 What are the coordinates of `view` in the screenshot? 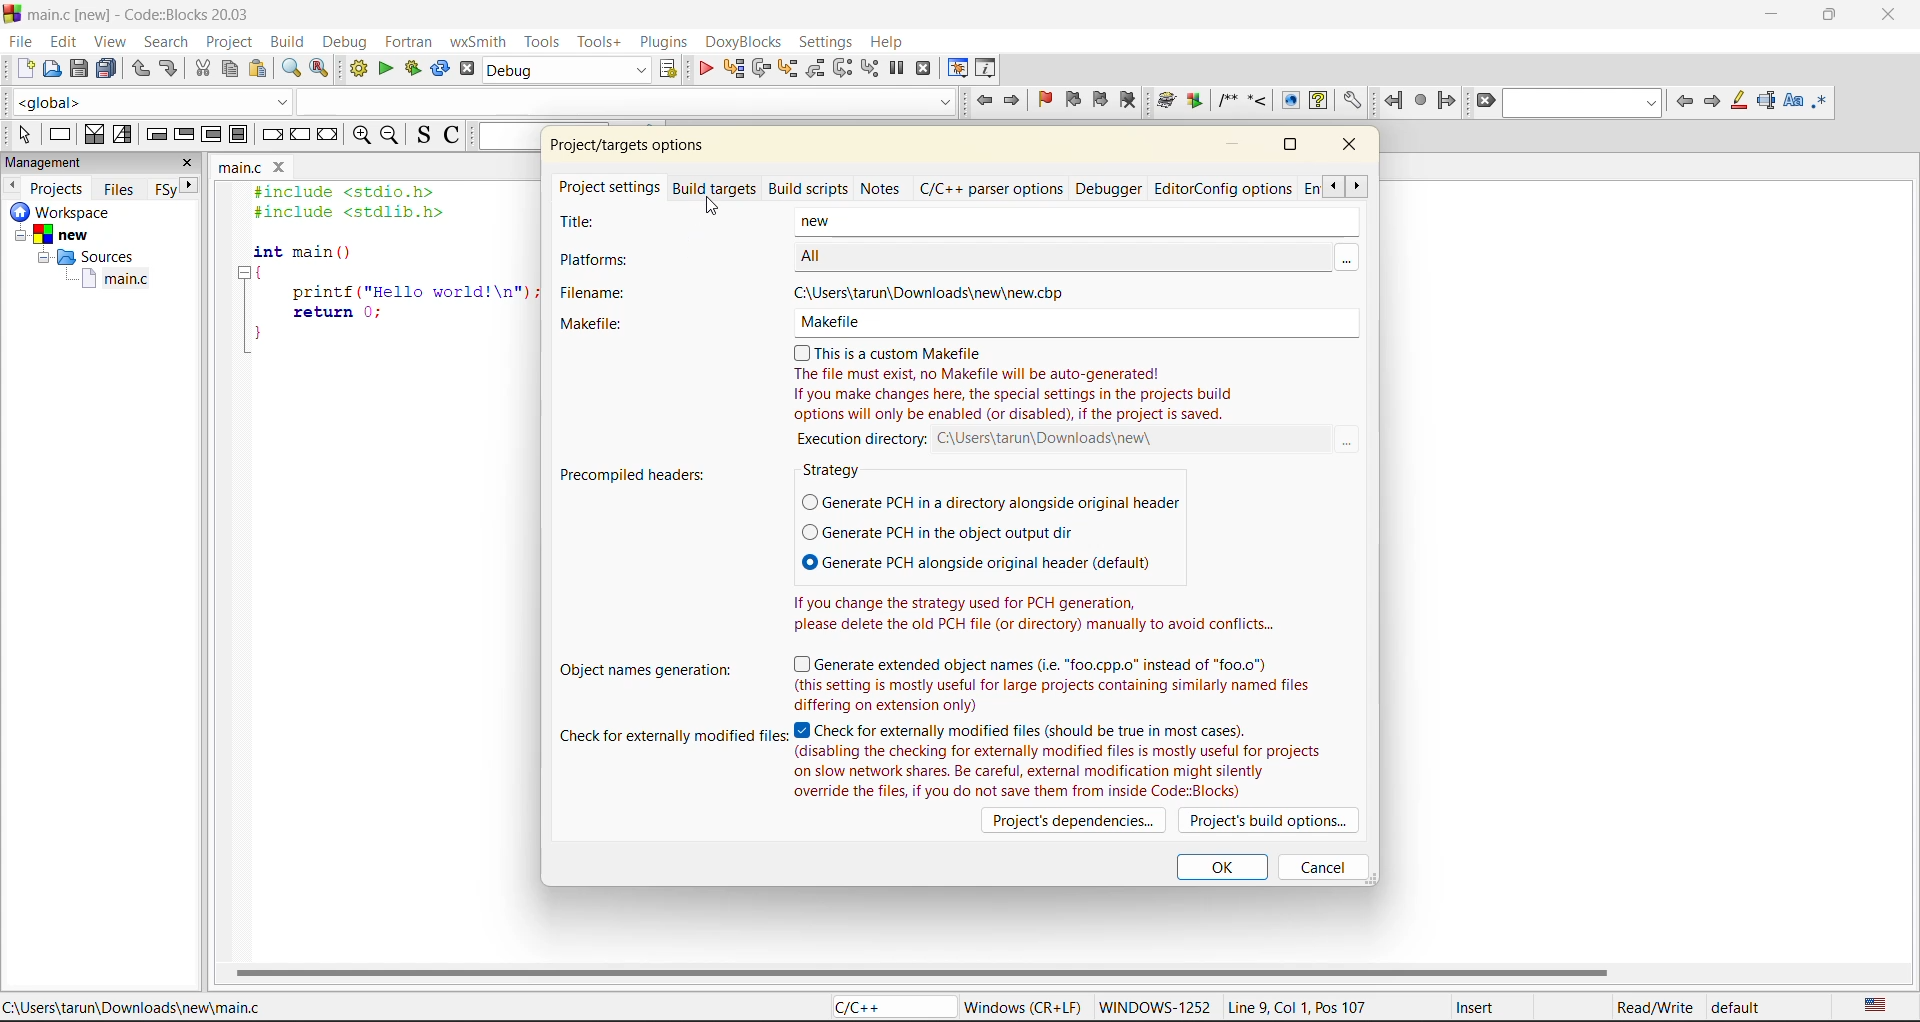 It's located at (111, 42).